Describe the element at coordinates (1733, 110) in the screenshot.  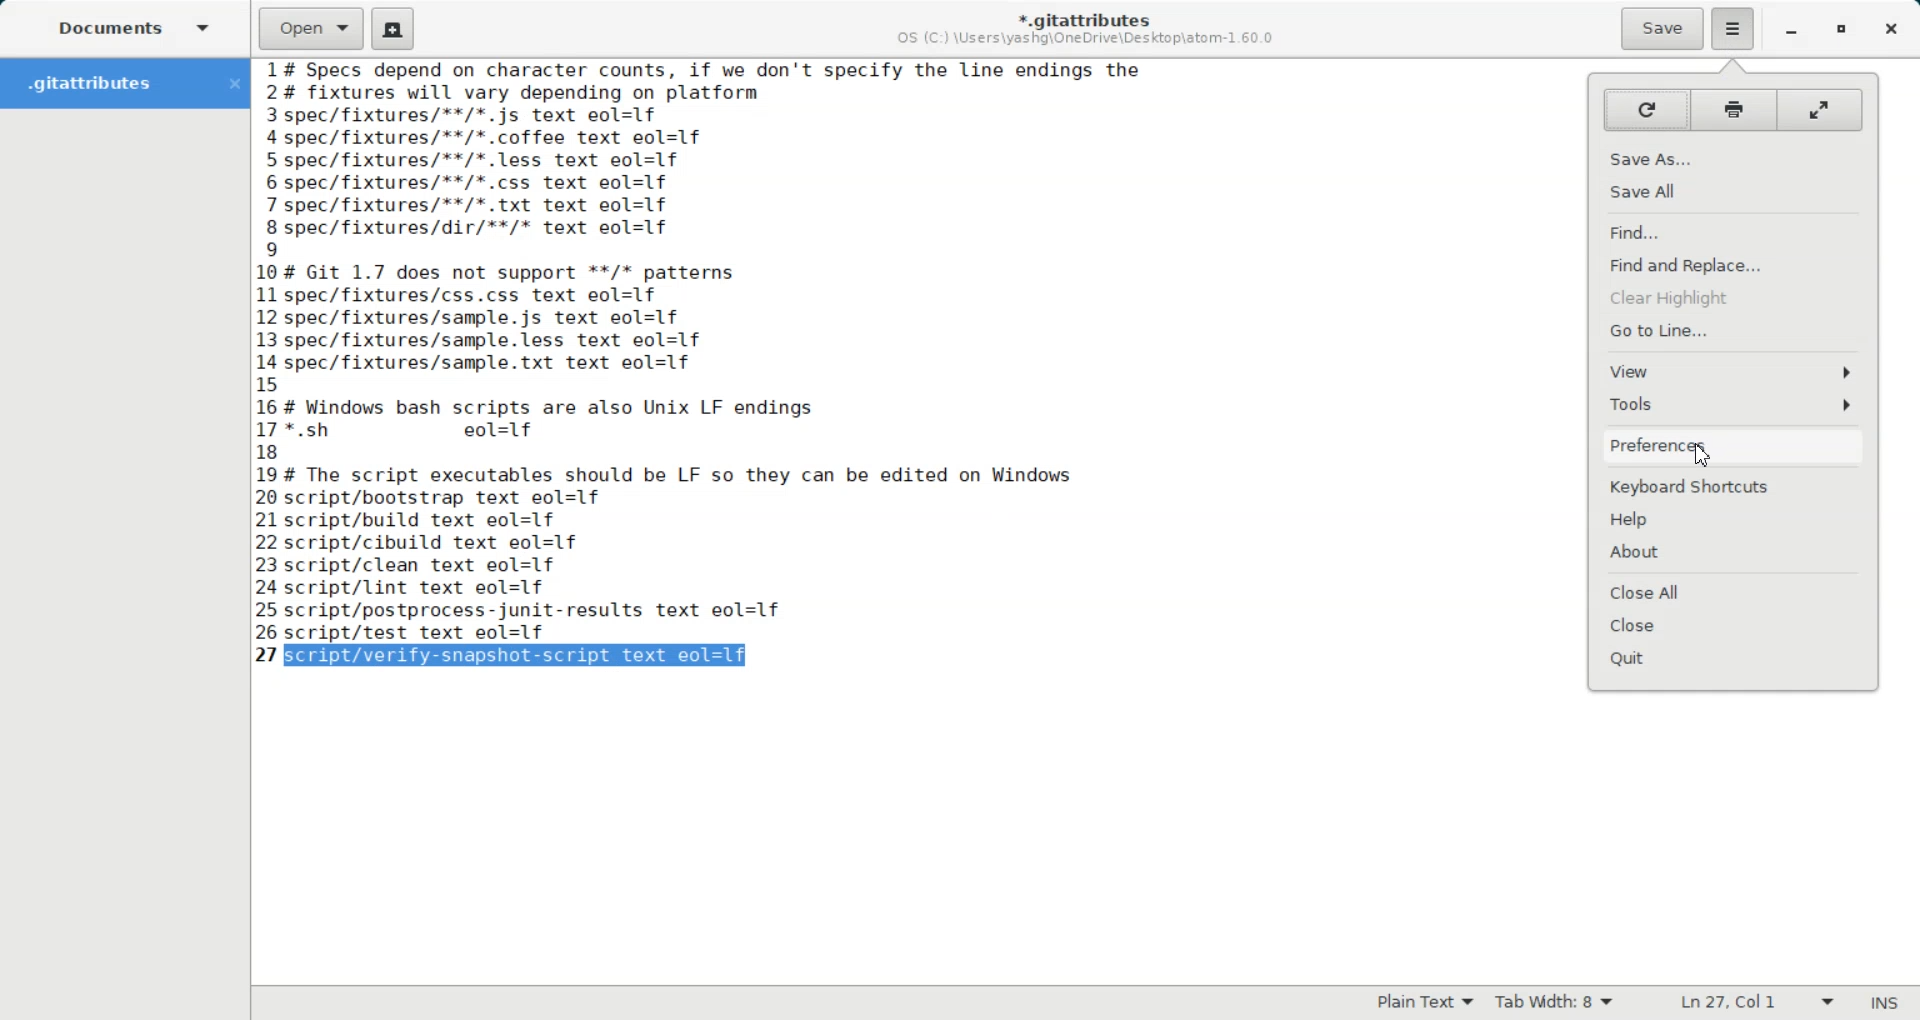
I see `Print` at that location.